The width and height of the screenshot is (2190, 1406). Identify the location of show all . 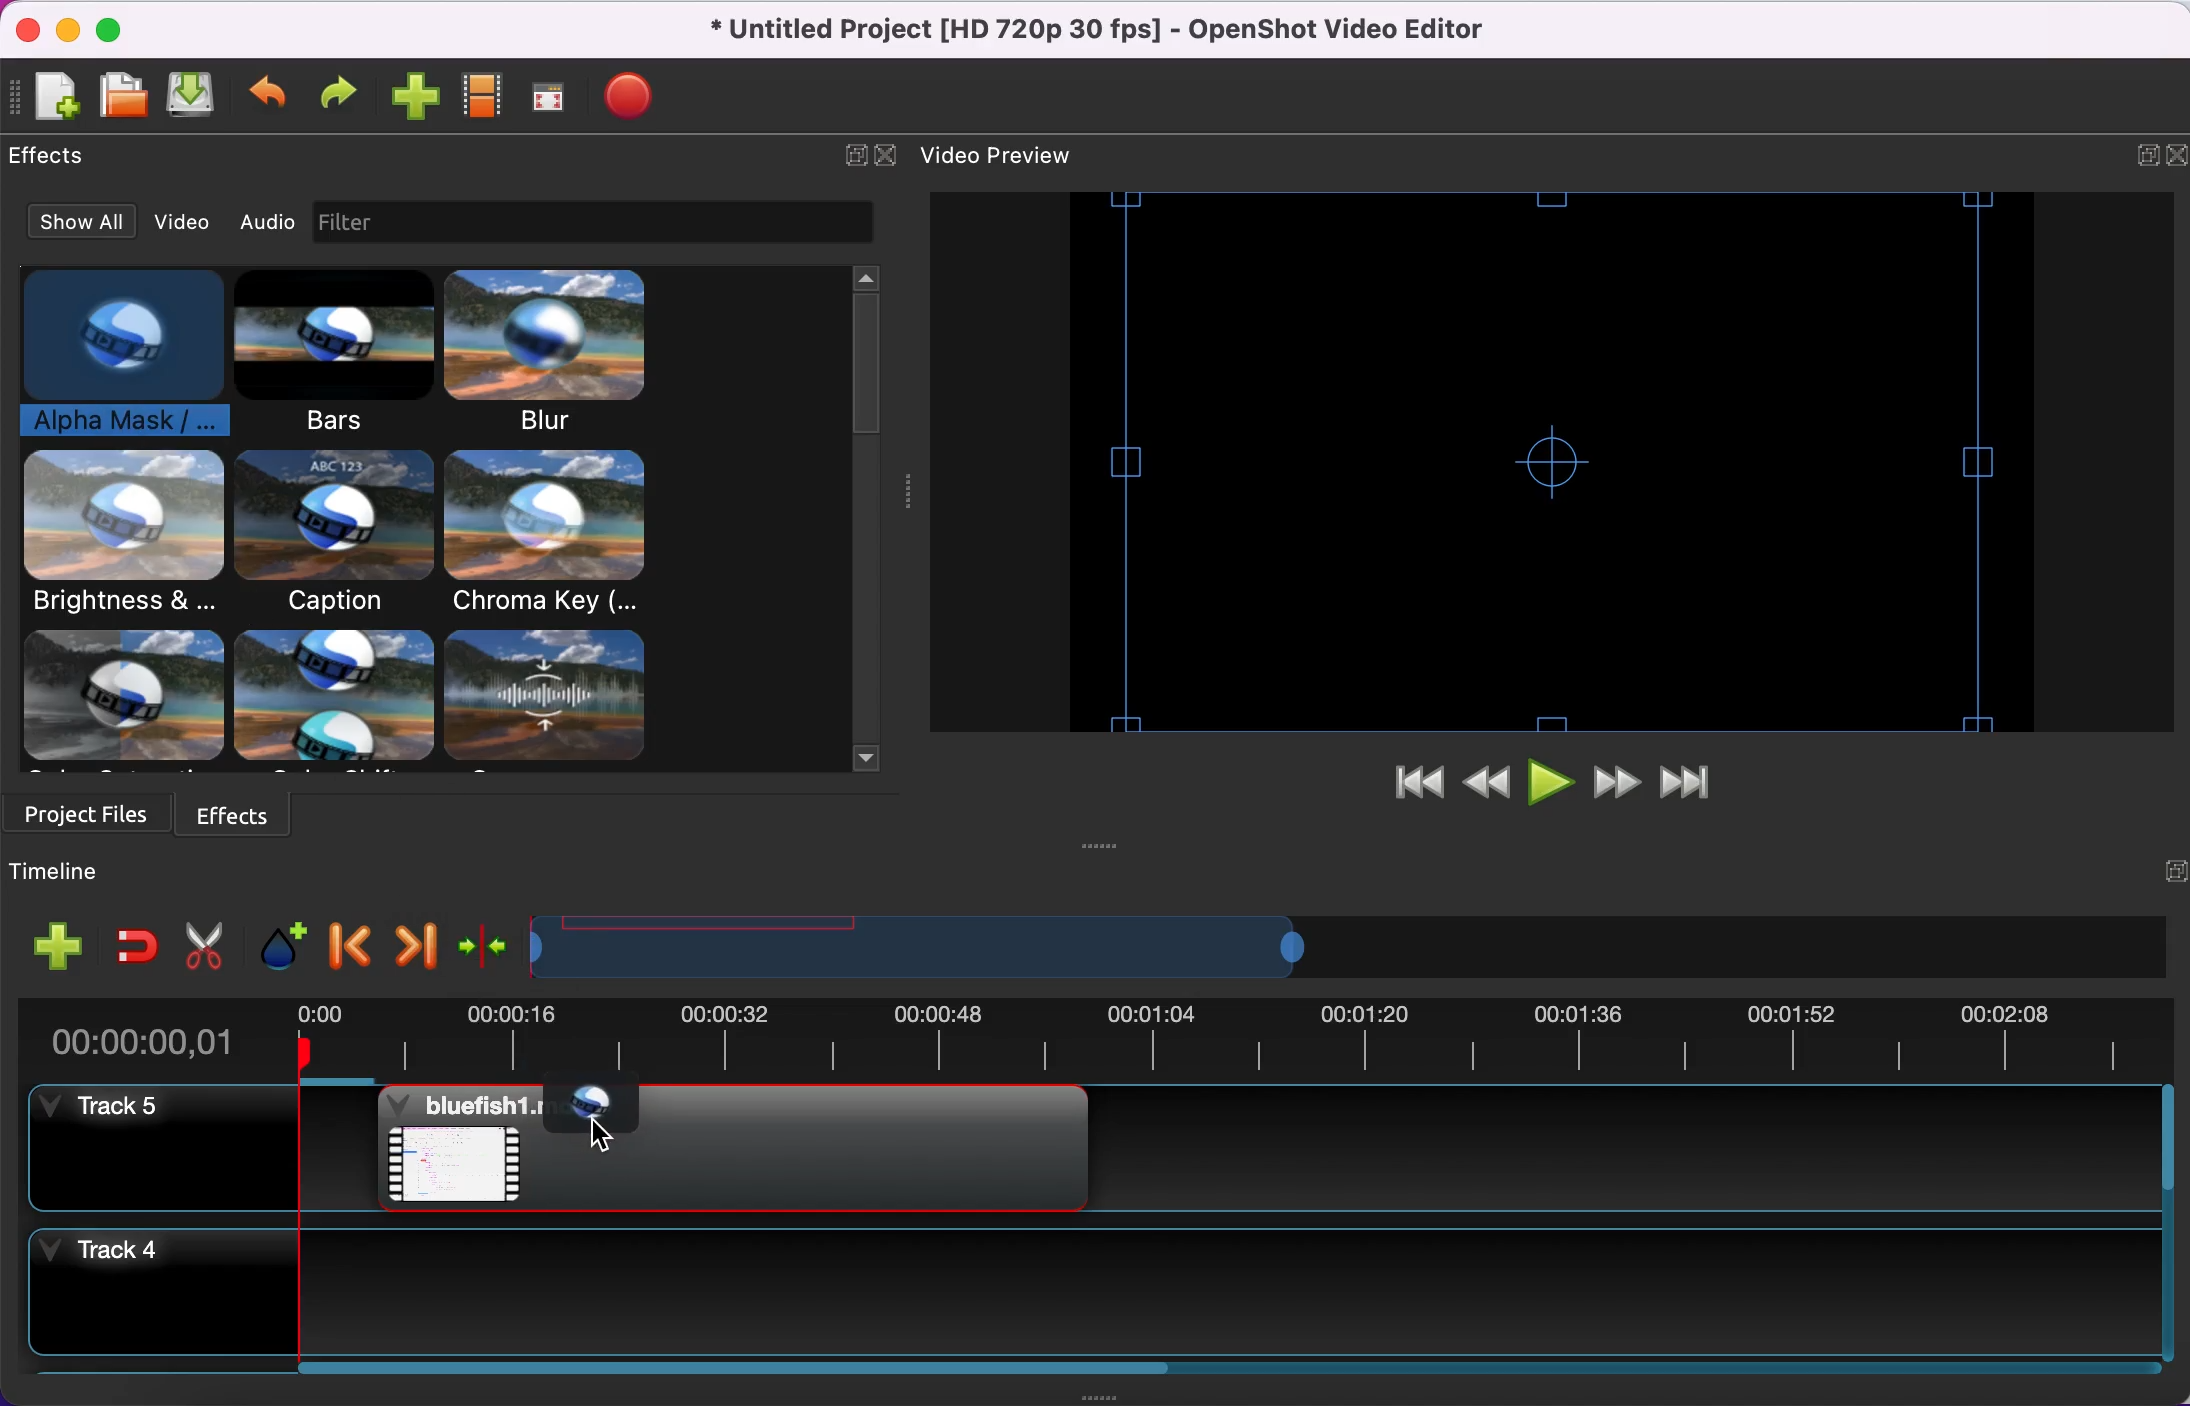
(82, 219).